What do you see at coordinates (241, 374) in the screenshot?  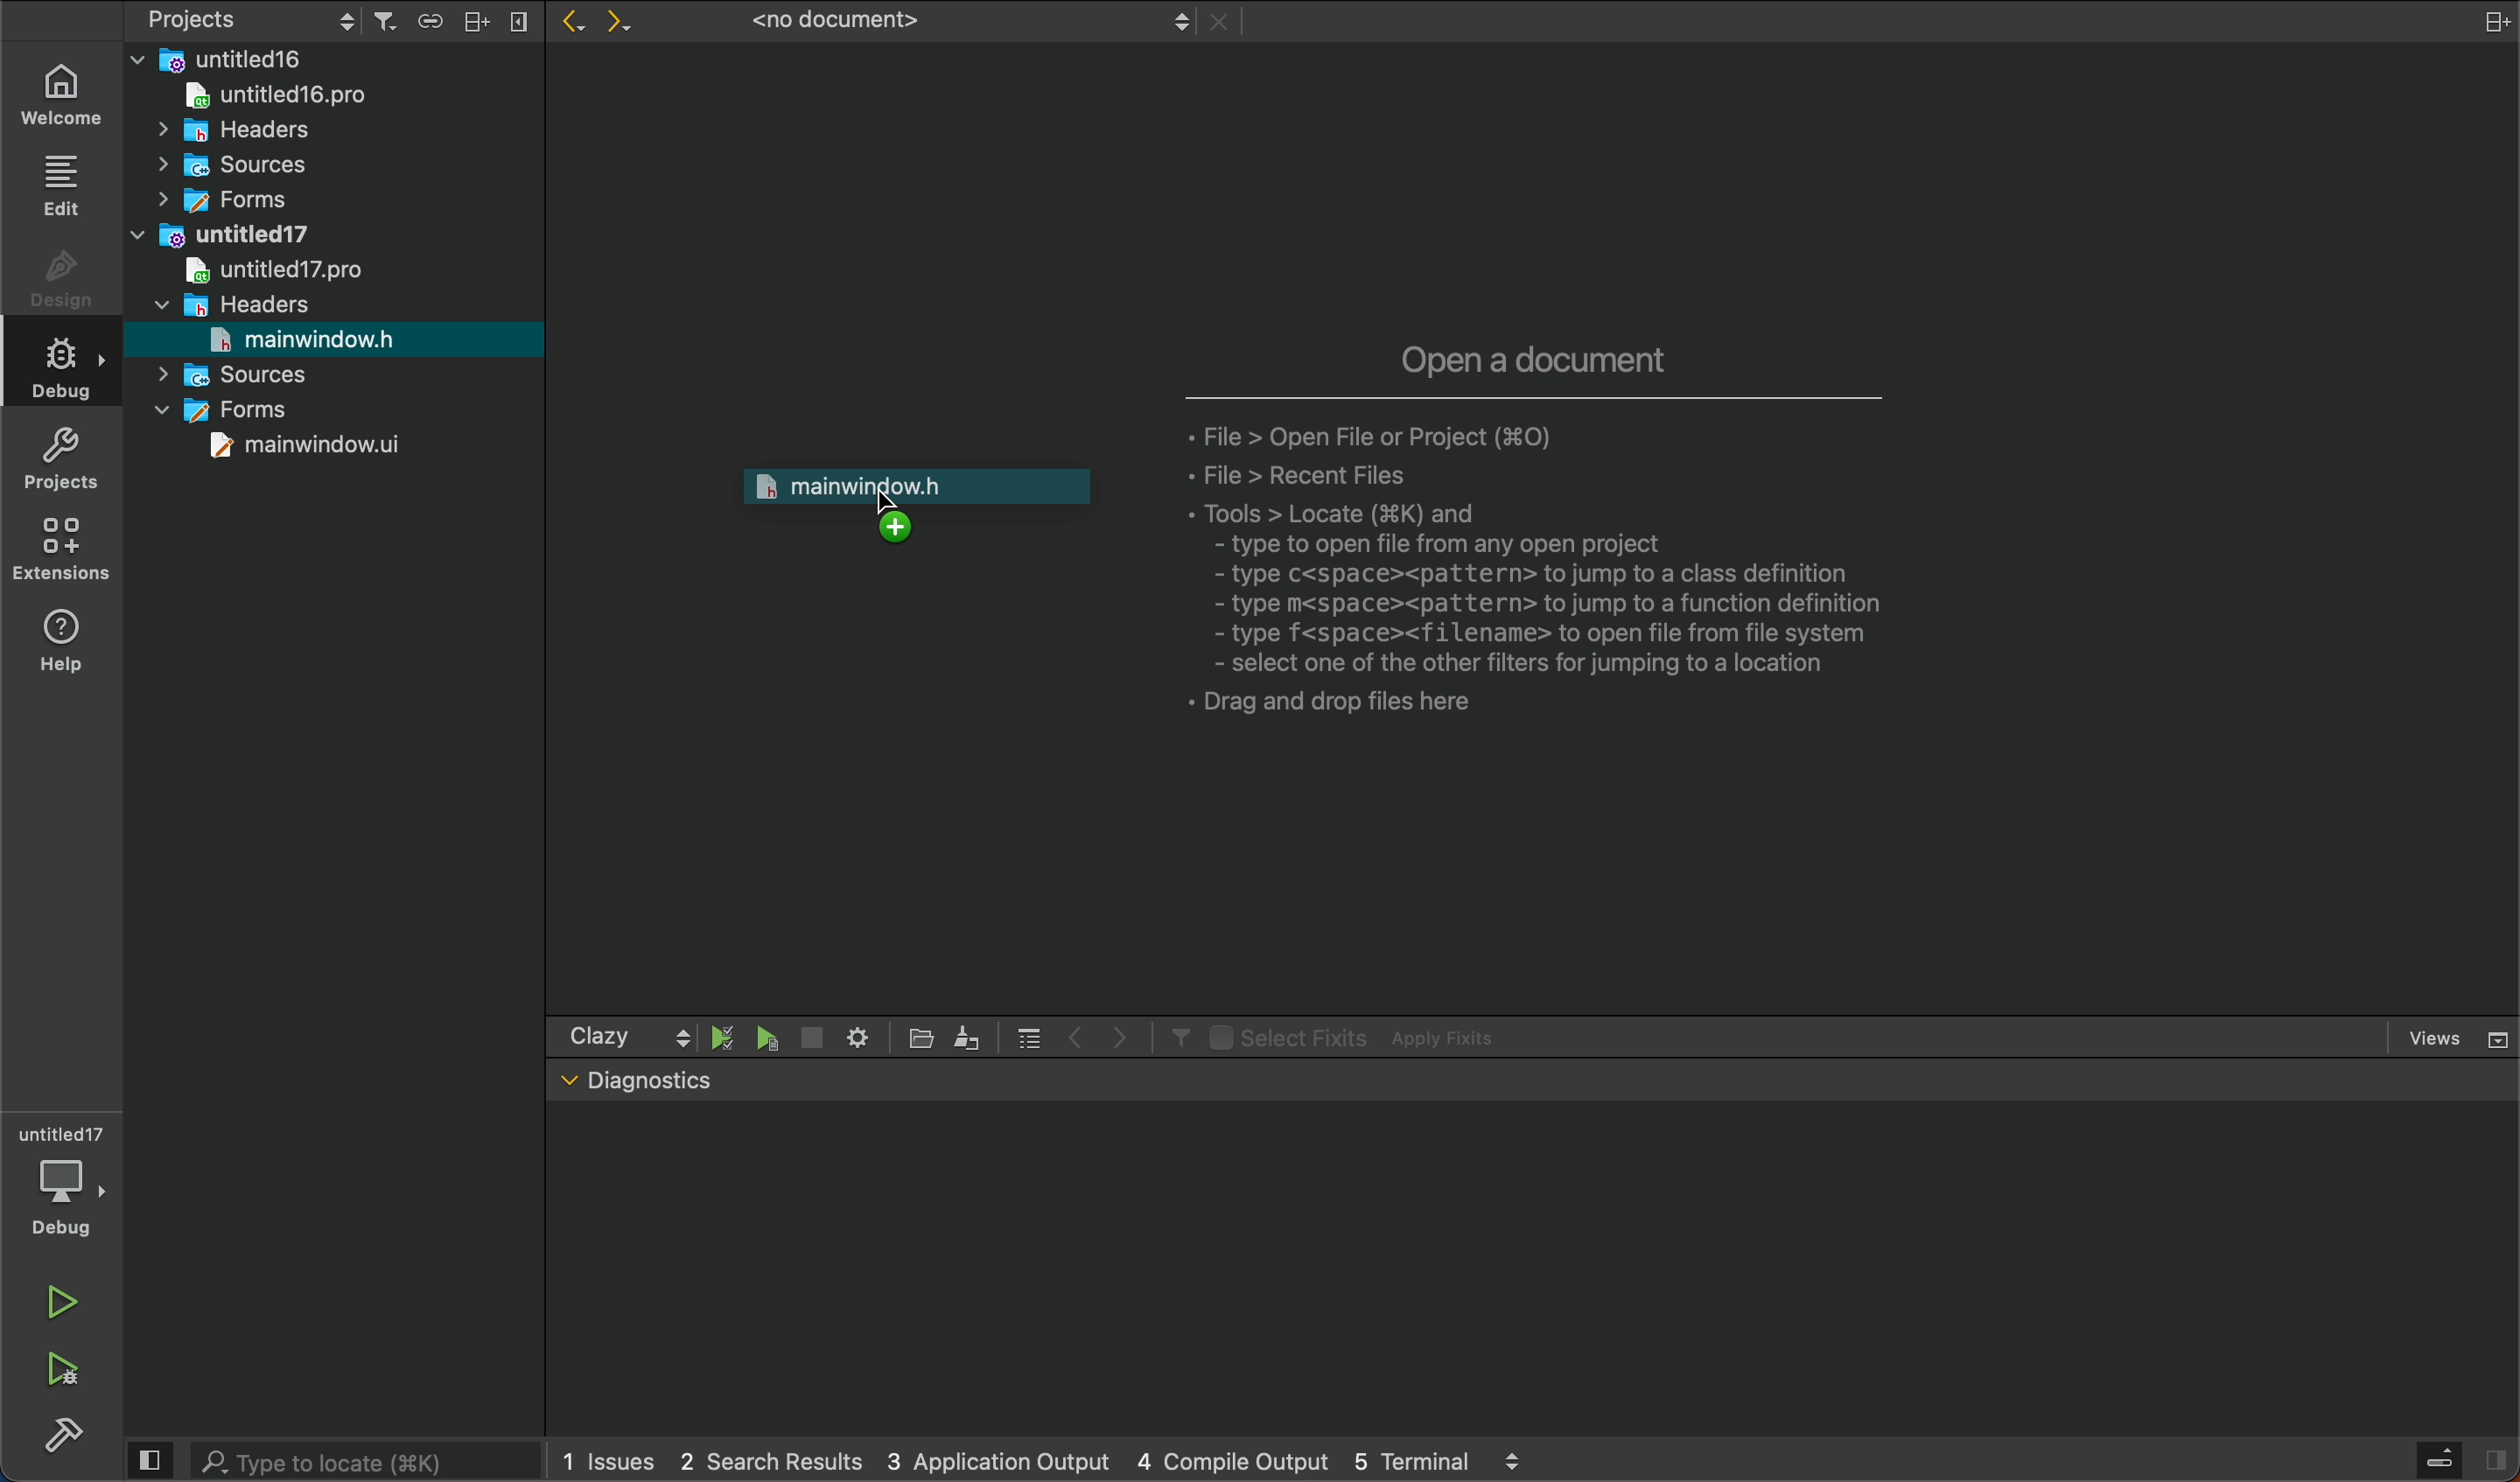 I see `Sources` at bounding box center [241, 374].